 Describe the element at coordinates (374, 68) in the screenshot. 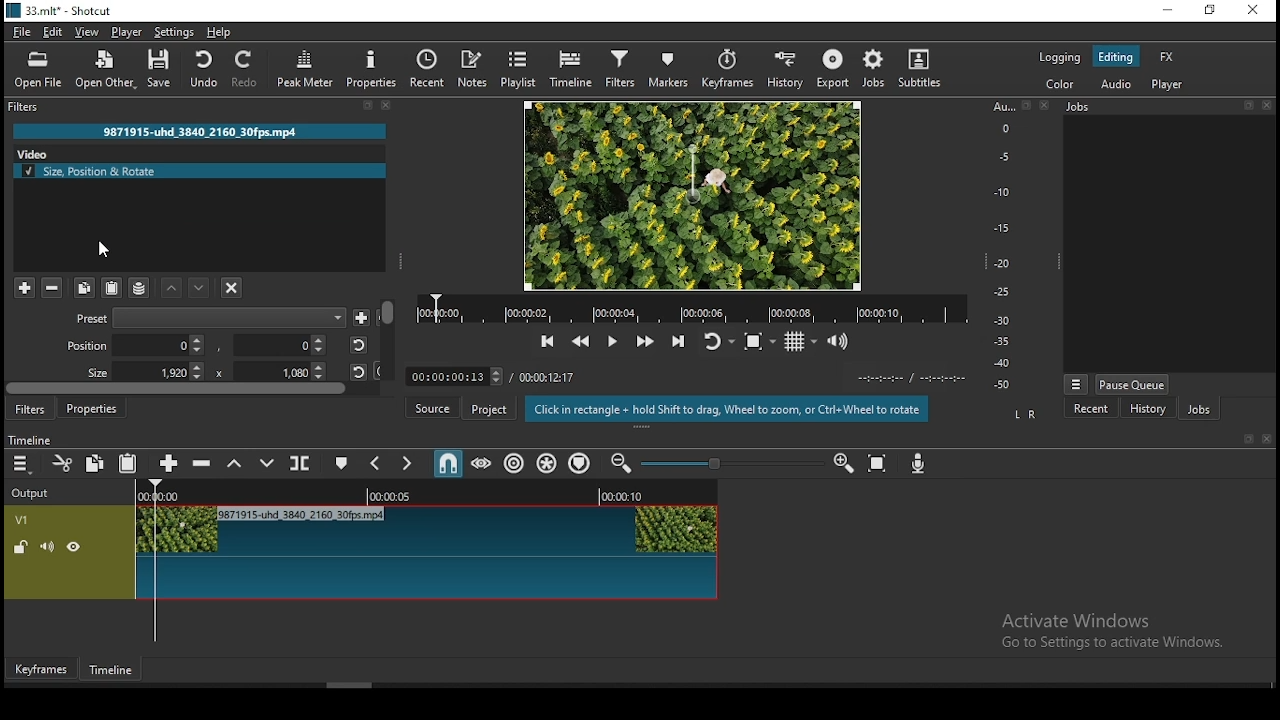

I see `properties` at that location.